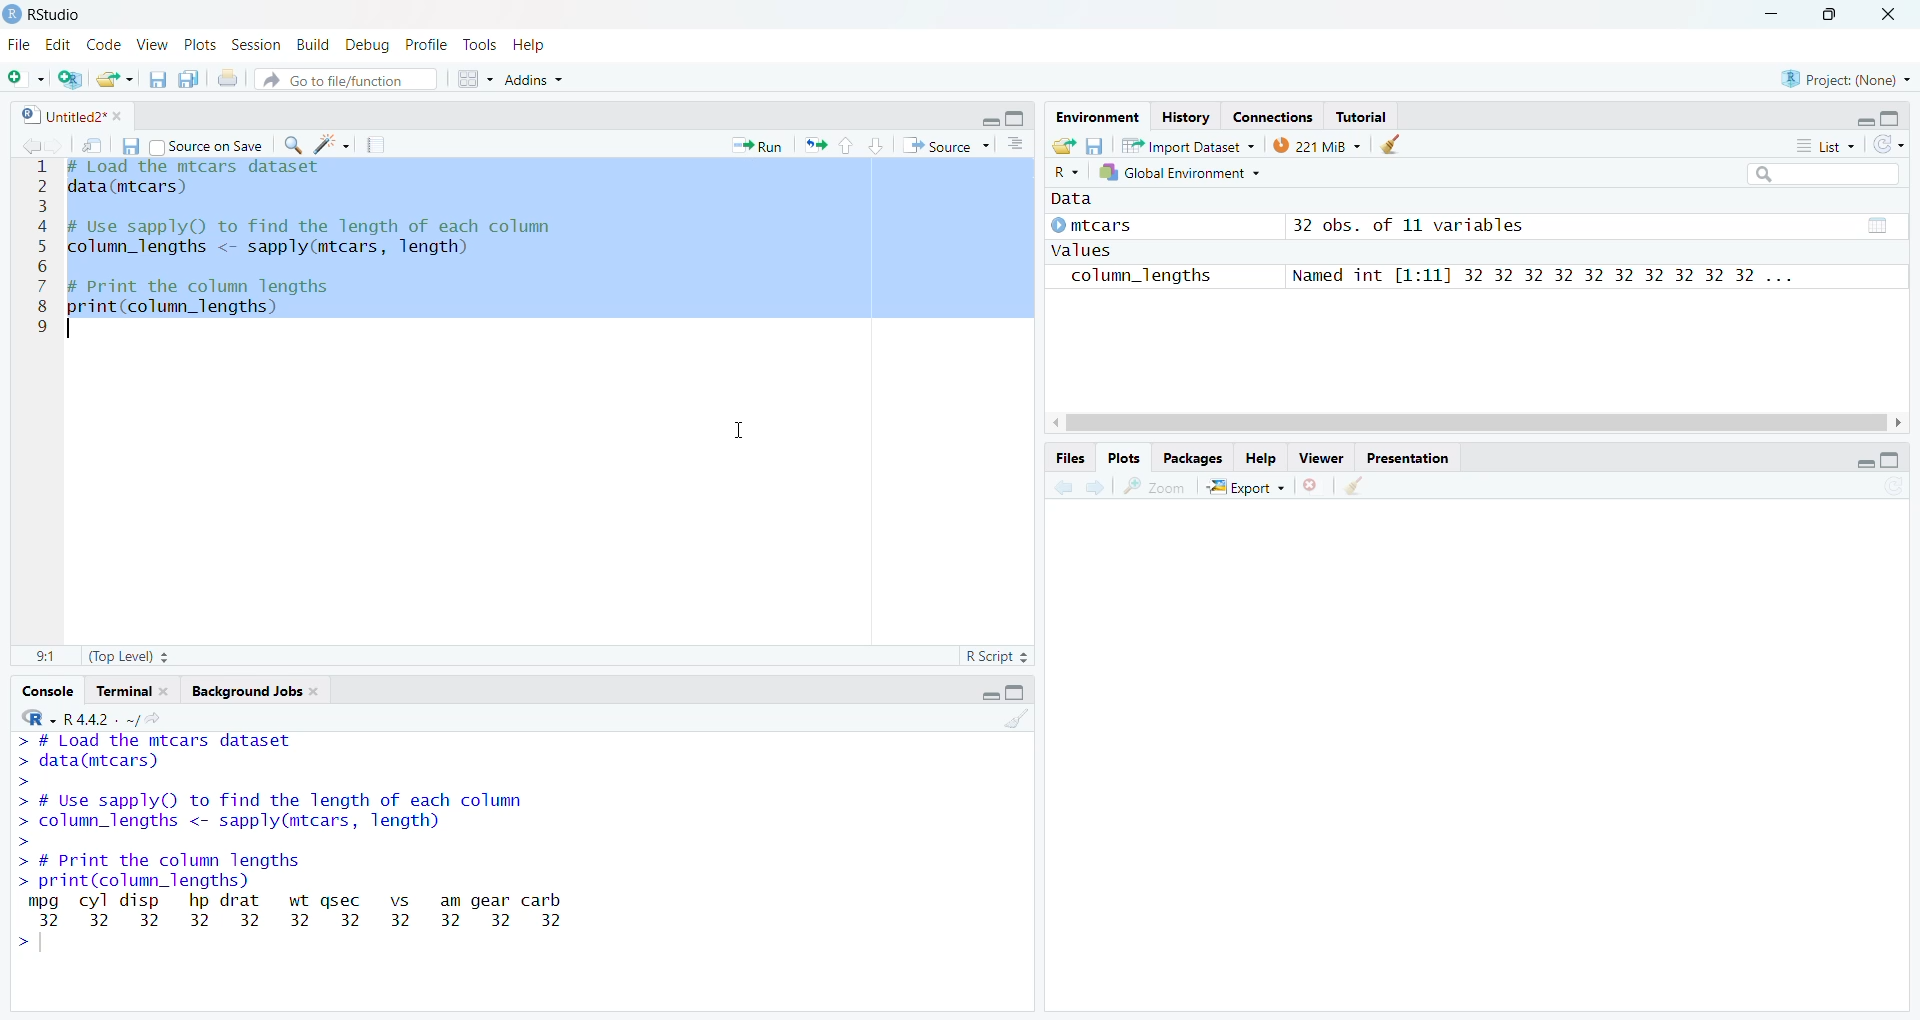 The height and width of the screenshot is (1020, 1920). I want to click on Source, so click(945, 145).